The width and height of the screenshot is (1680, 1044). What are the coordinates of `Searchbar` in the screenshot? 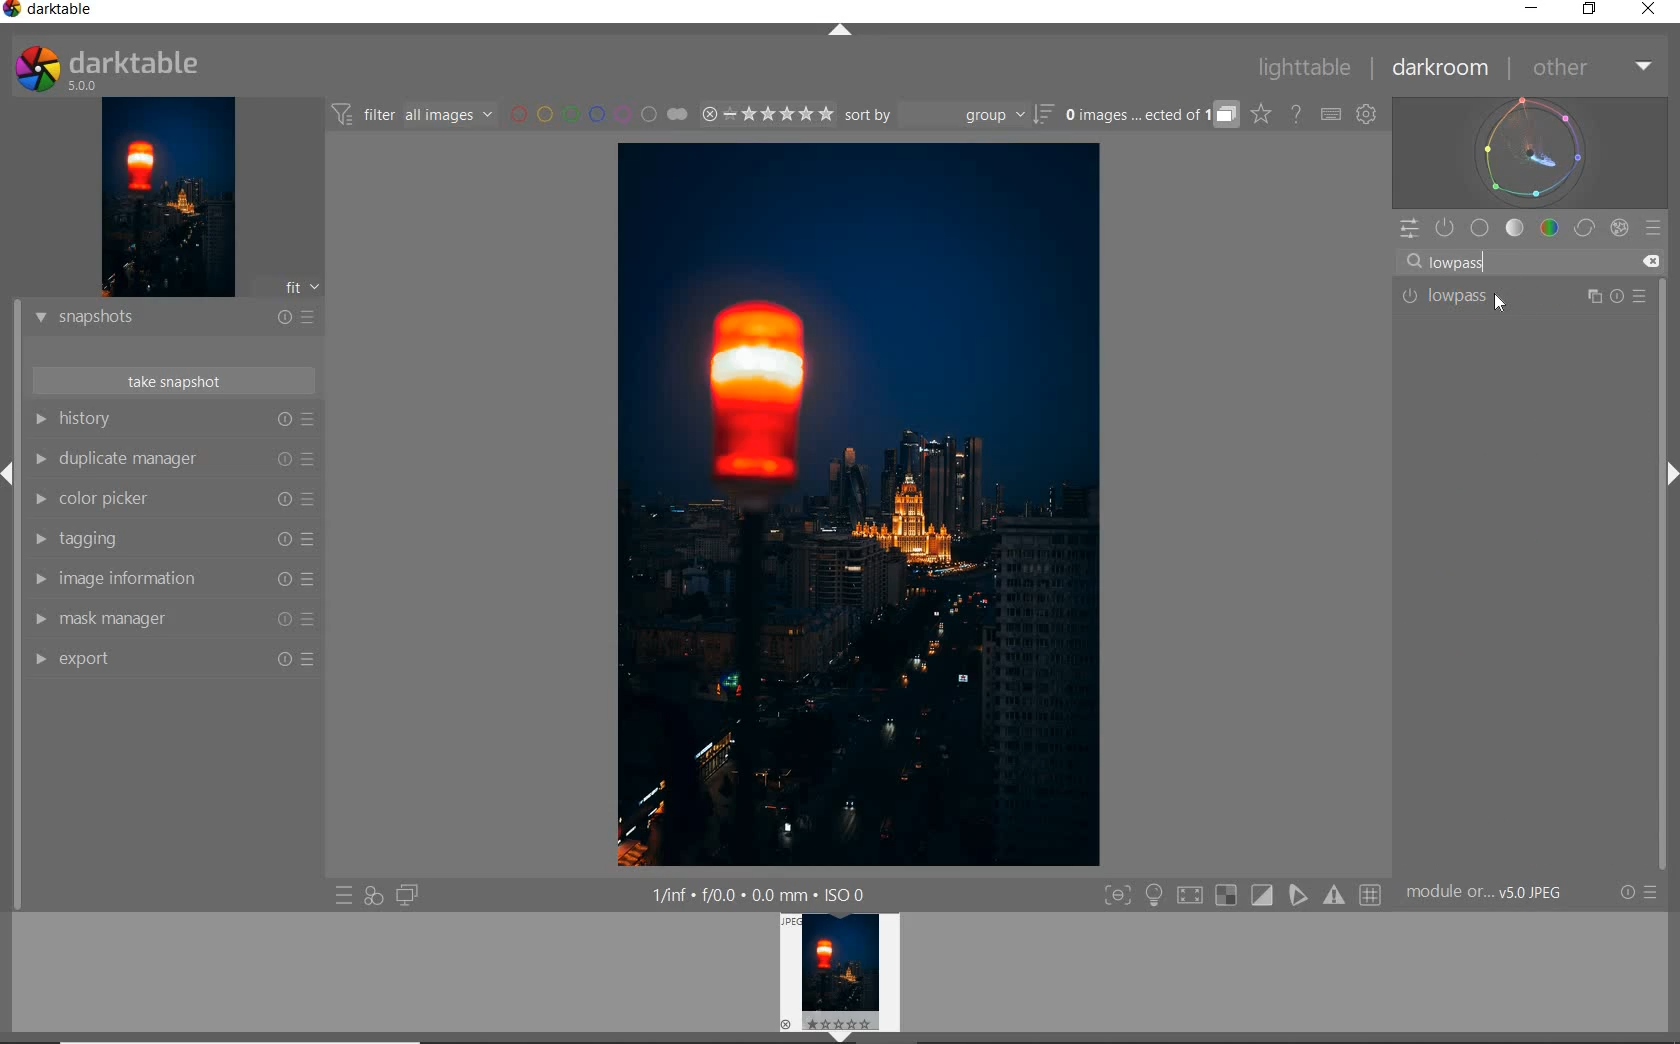 It's located at (1514, 261).